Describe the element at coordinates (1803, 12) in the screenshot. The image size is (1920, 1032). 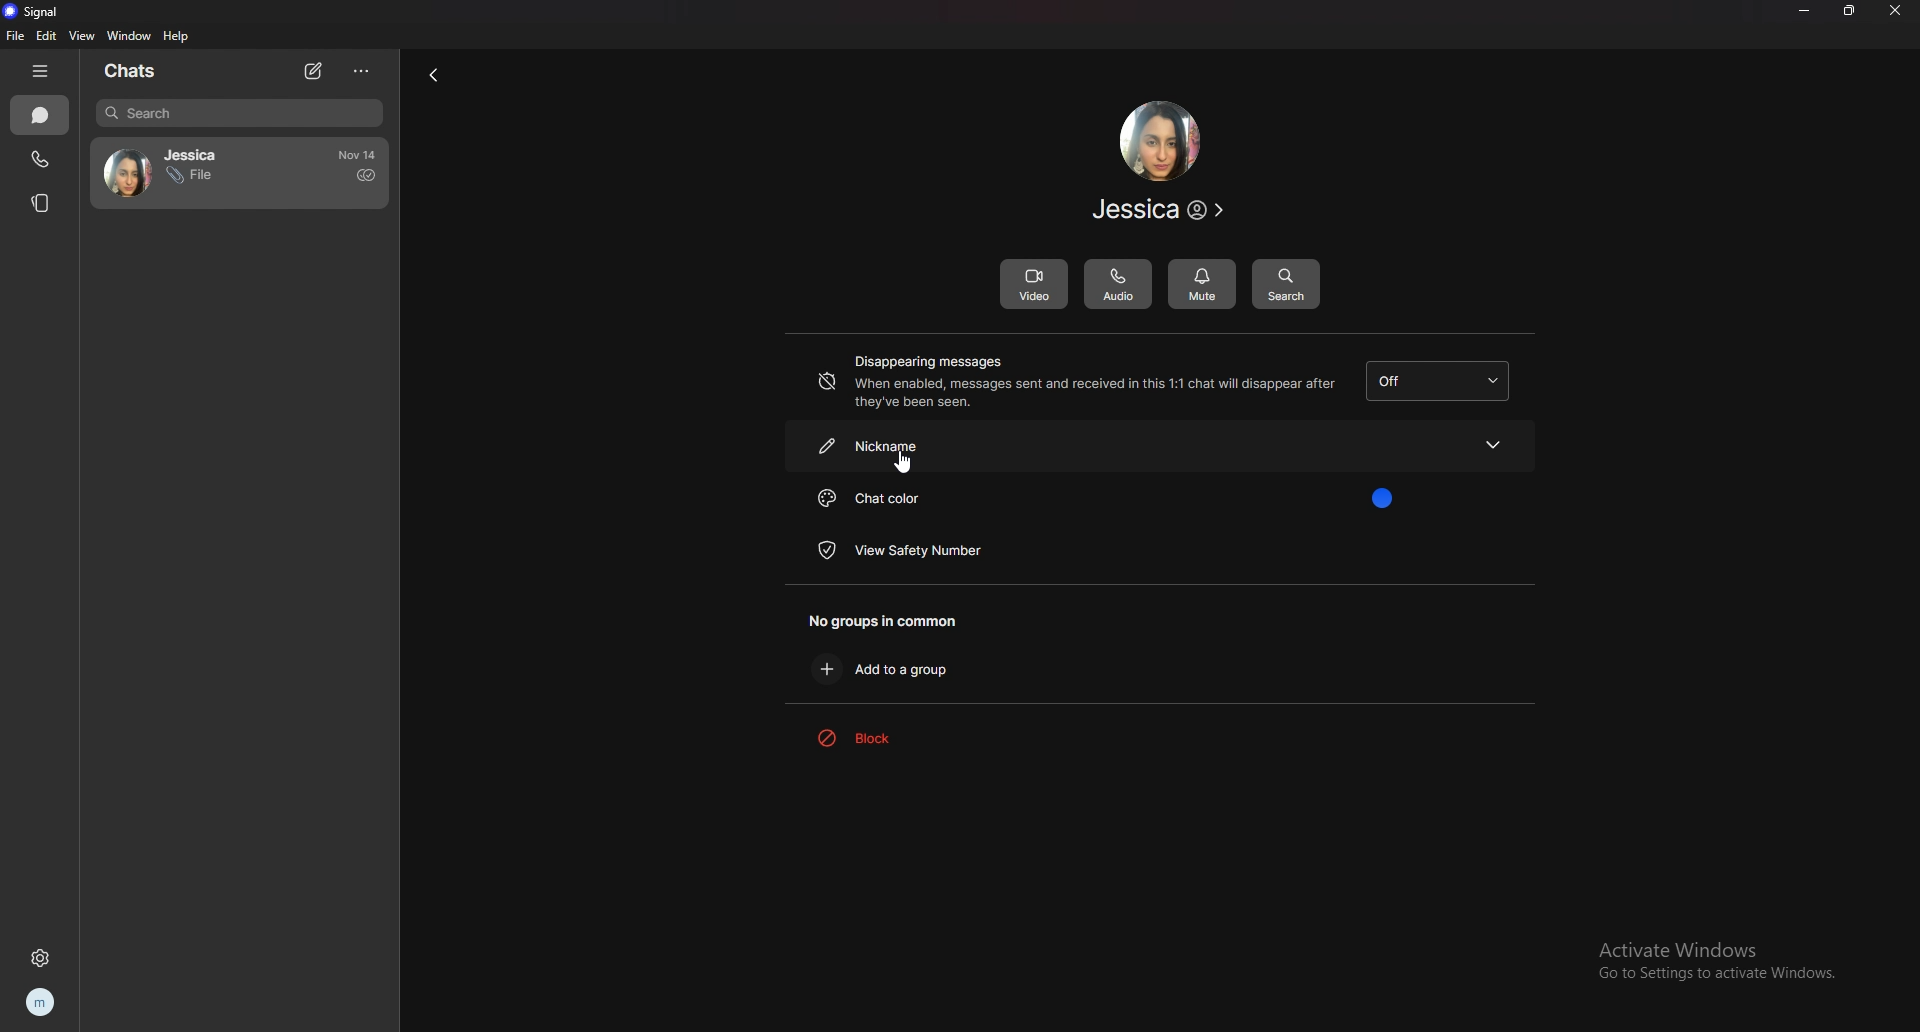
I see `minimize` at that location.